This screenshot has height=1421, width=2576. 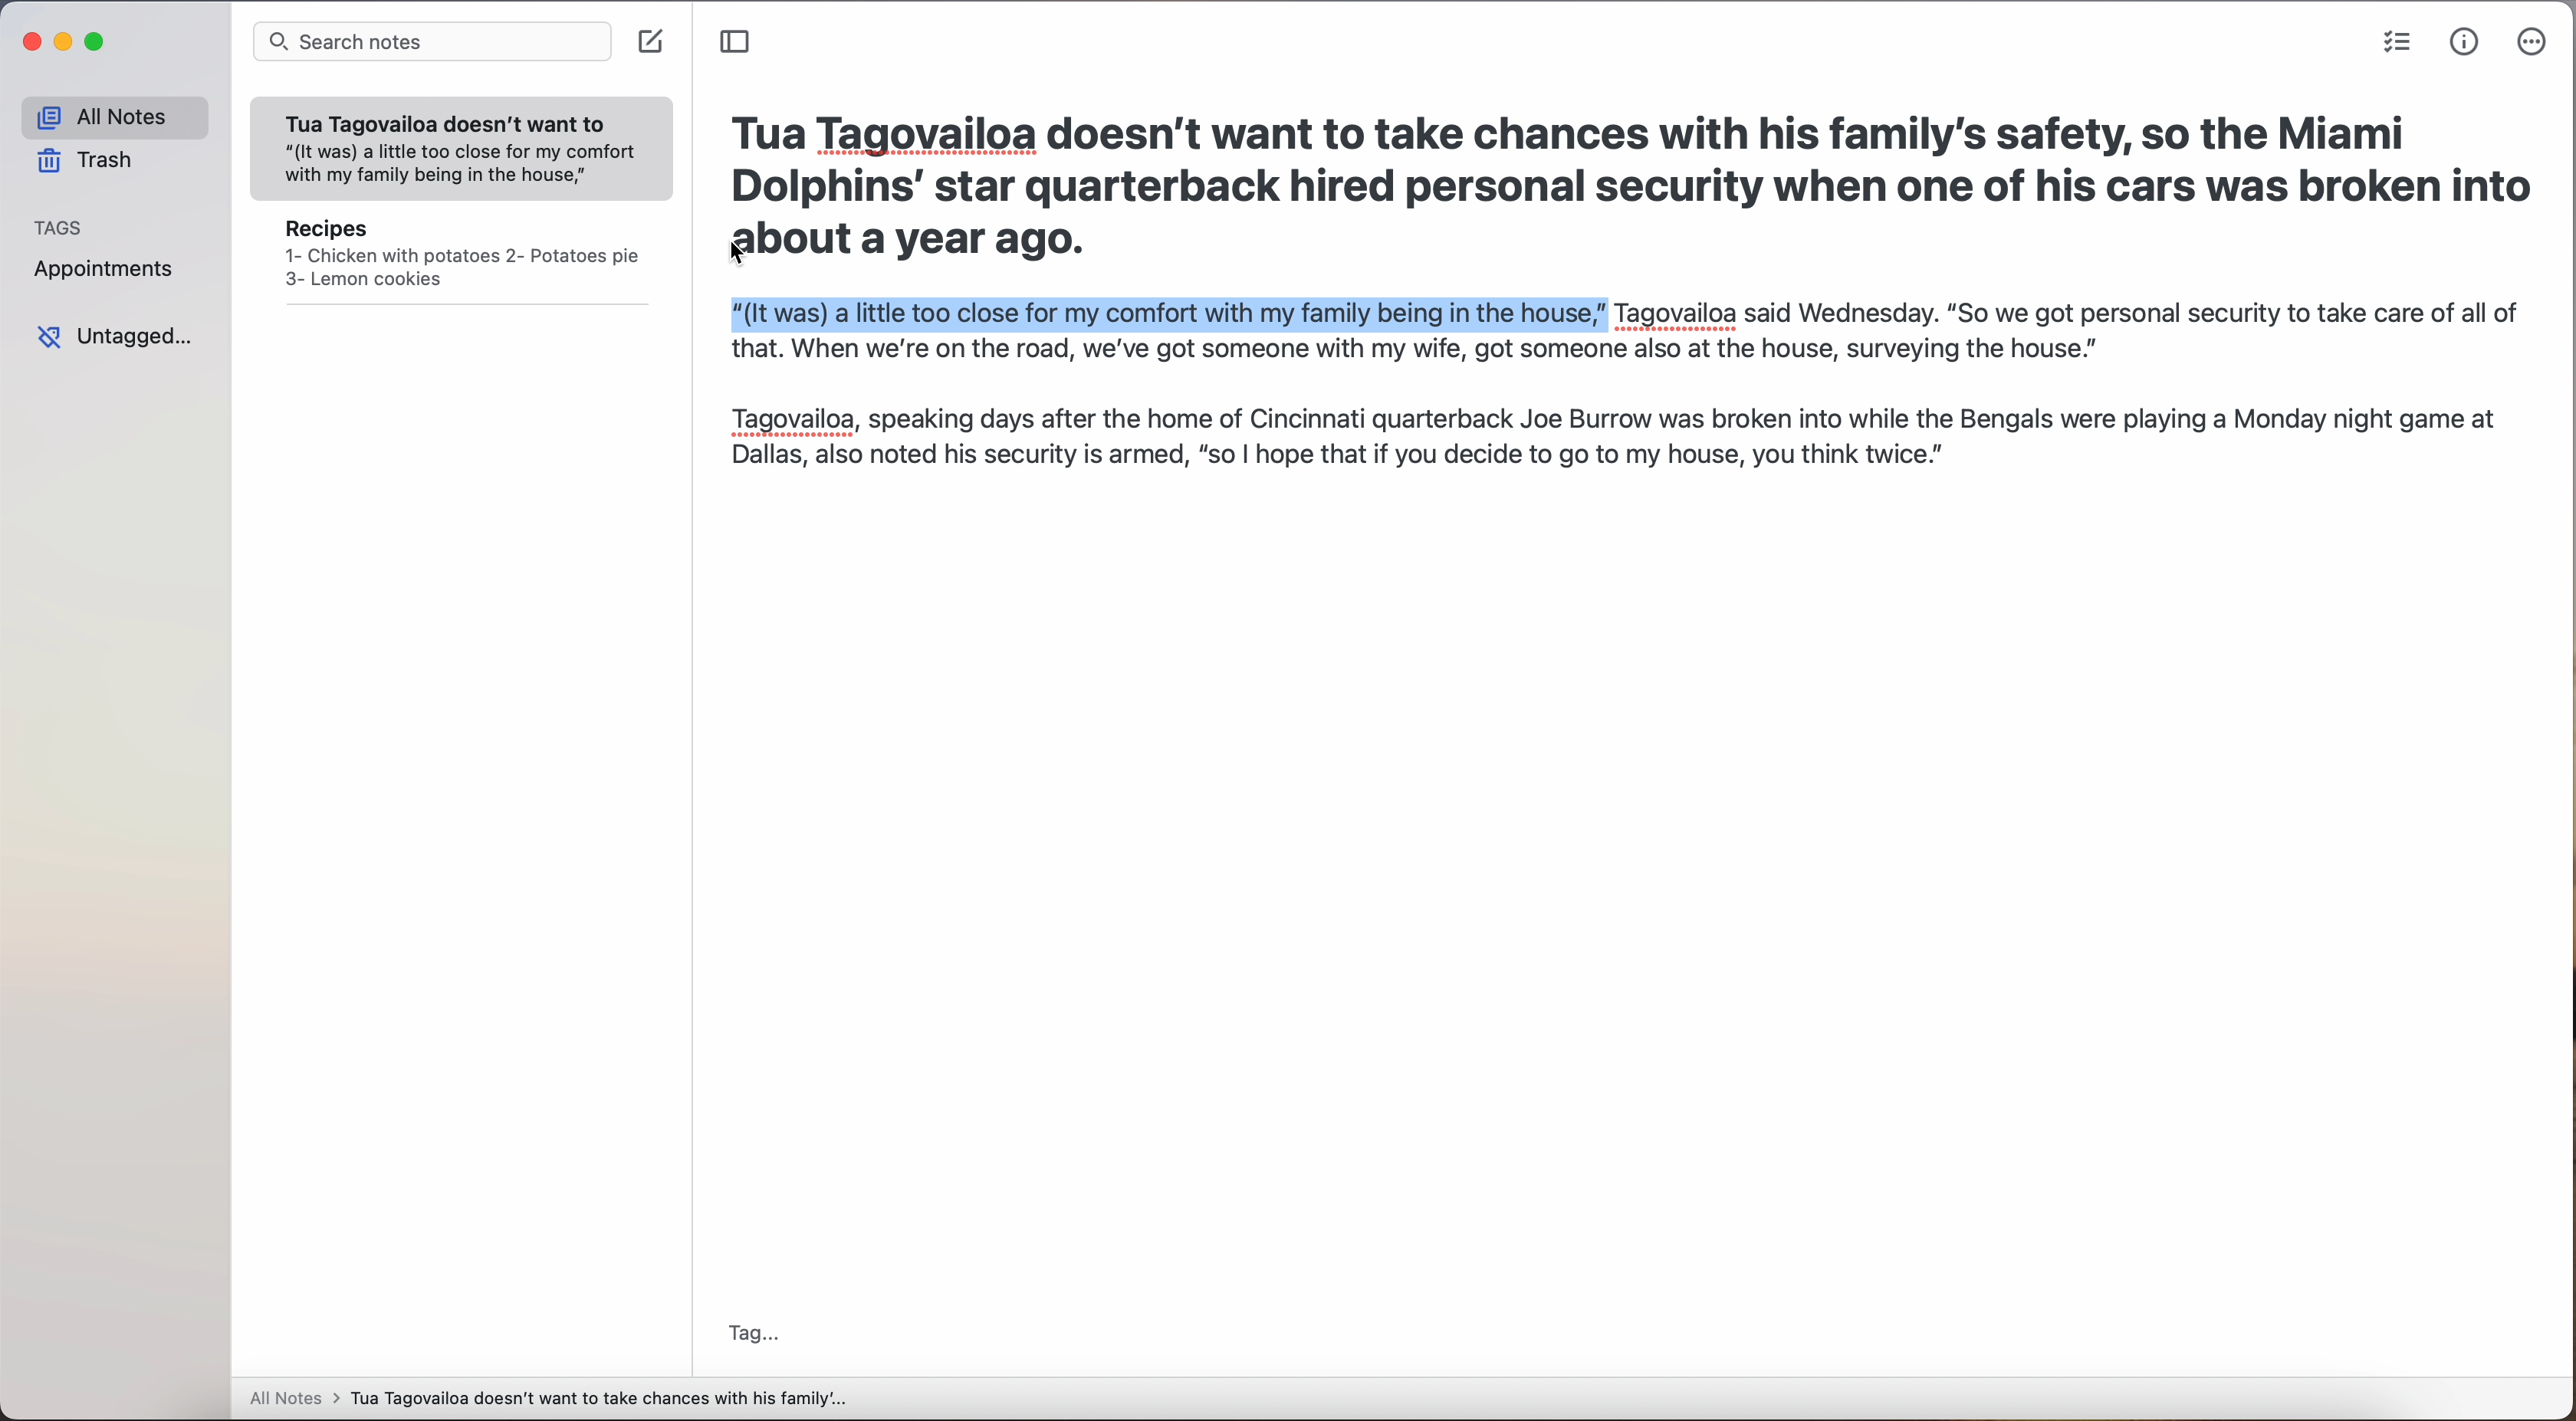 I want to click on cursor, so click(x=740, y=254).